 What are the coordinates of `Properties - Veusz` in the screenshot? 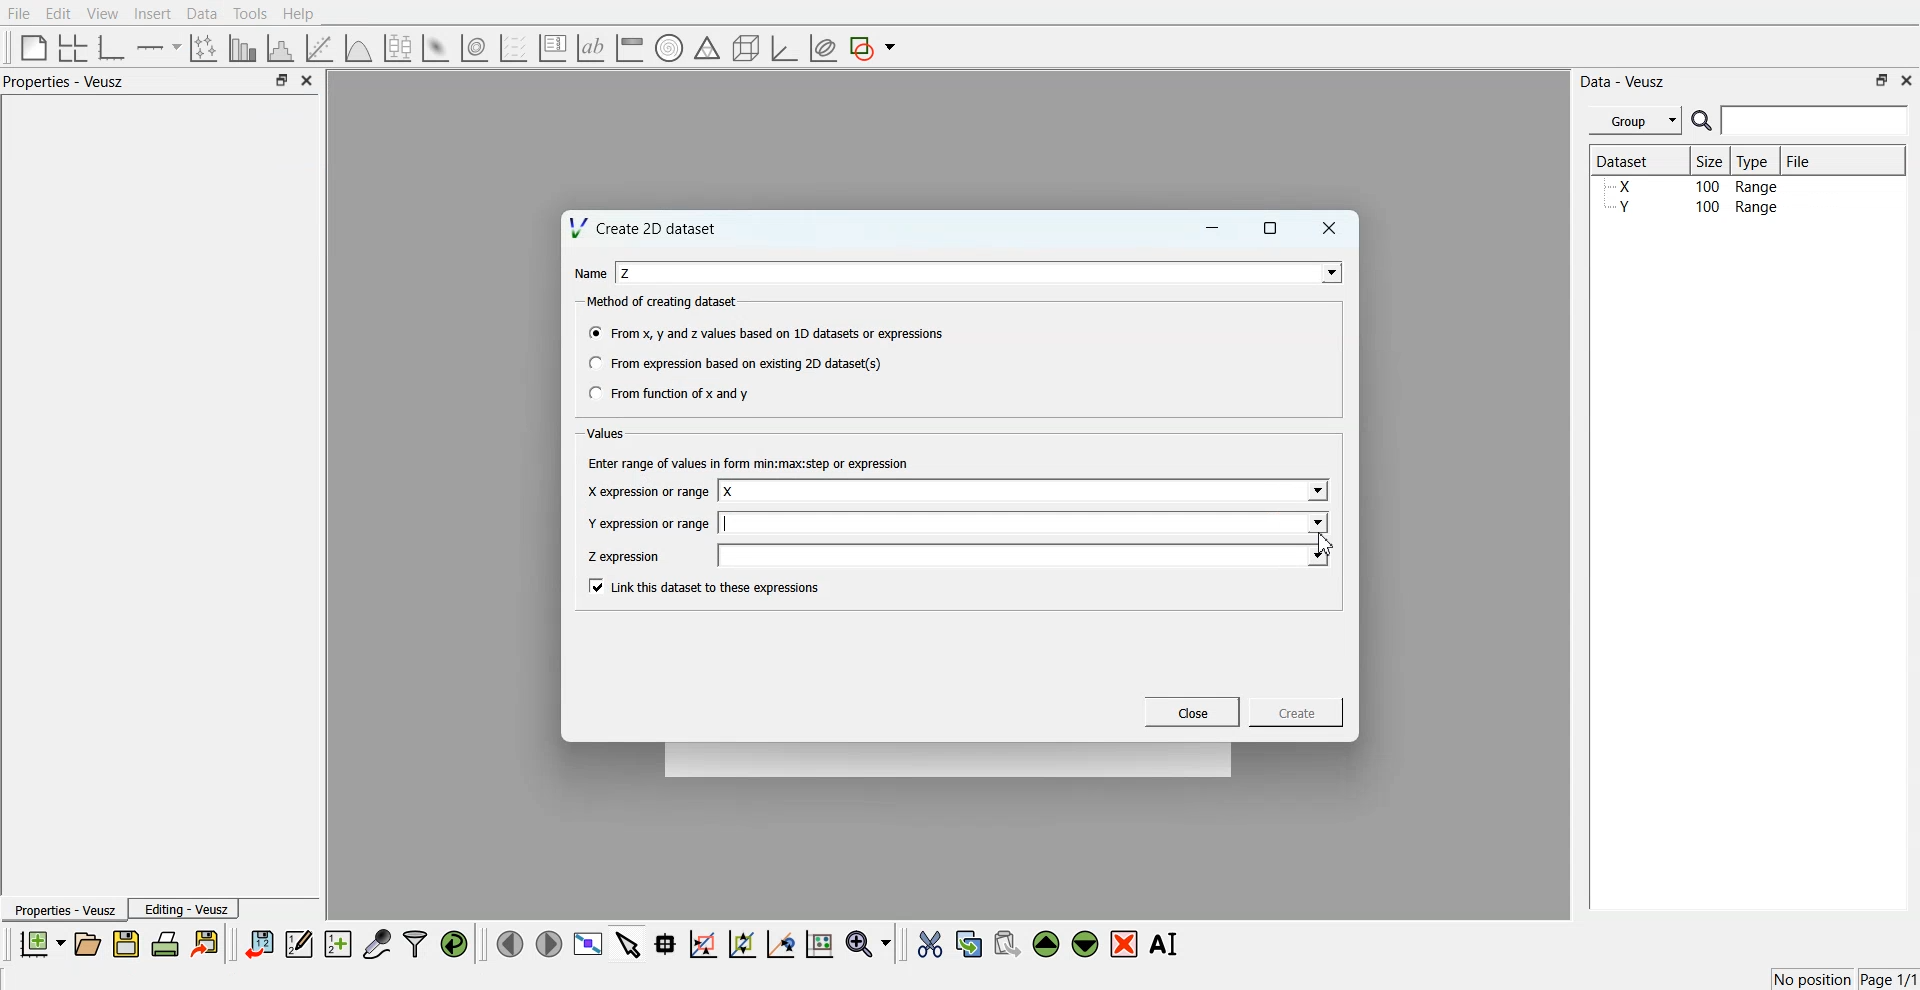 It's located at (63, 909).